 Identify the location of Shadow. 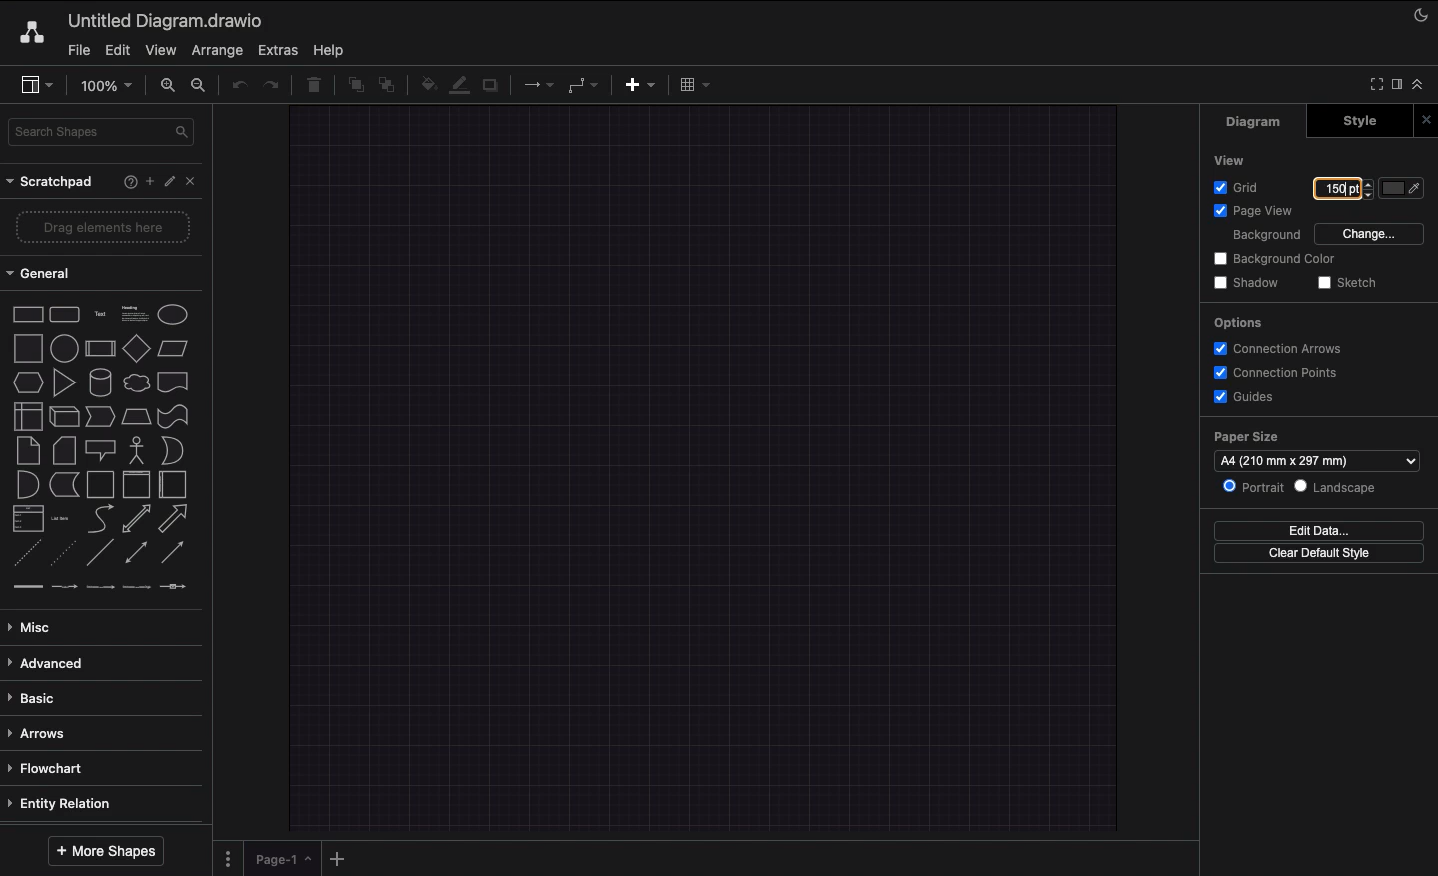
(492, 89).